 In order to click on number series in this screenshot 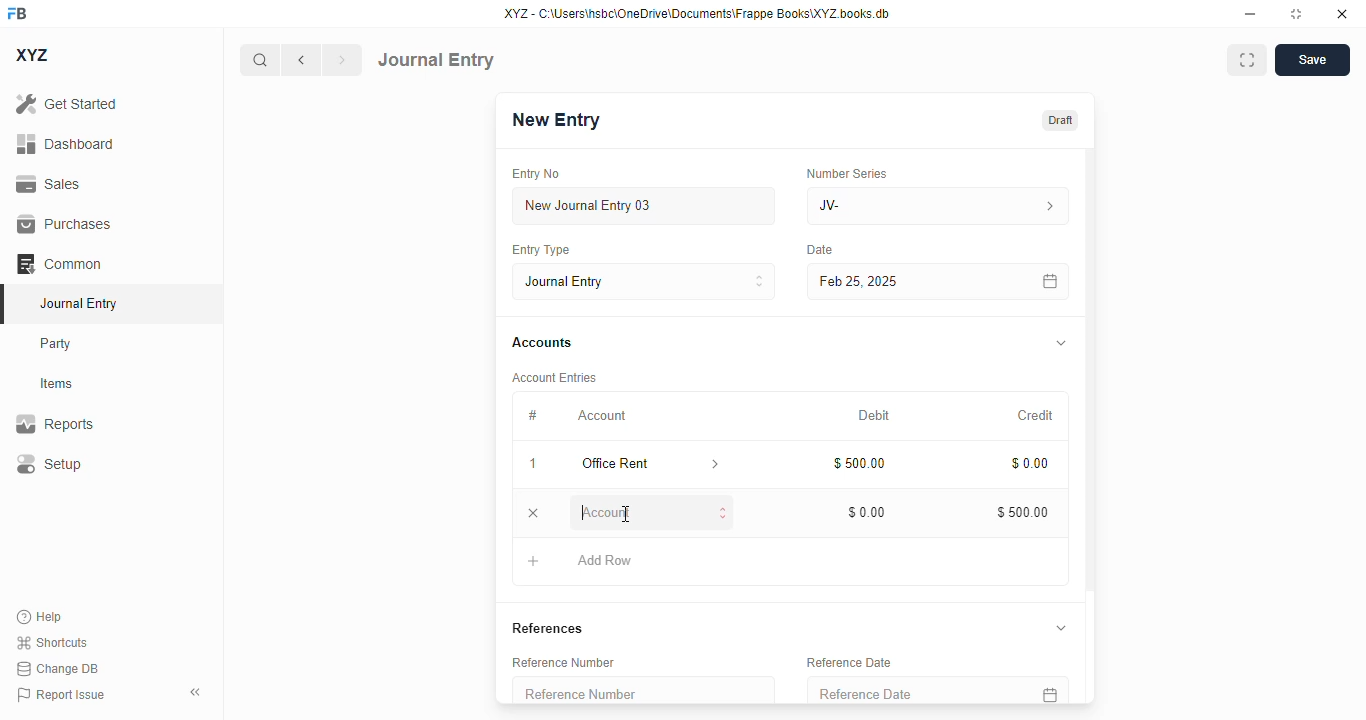, I will do `click(846, 173)`.